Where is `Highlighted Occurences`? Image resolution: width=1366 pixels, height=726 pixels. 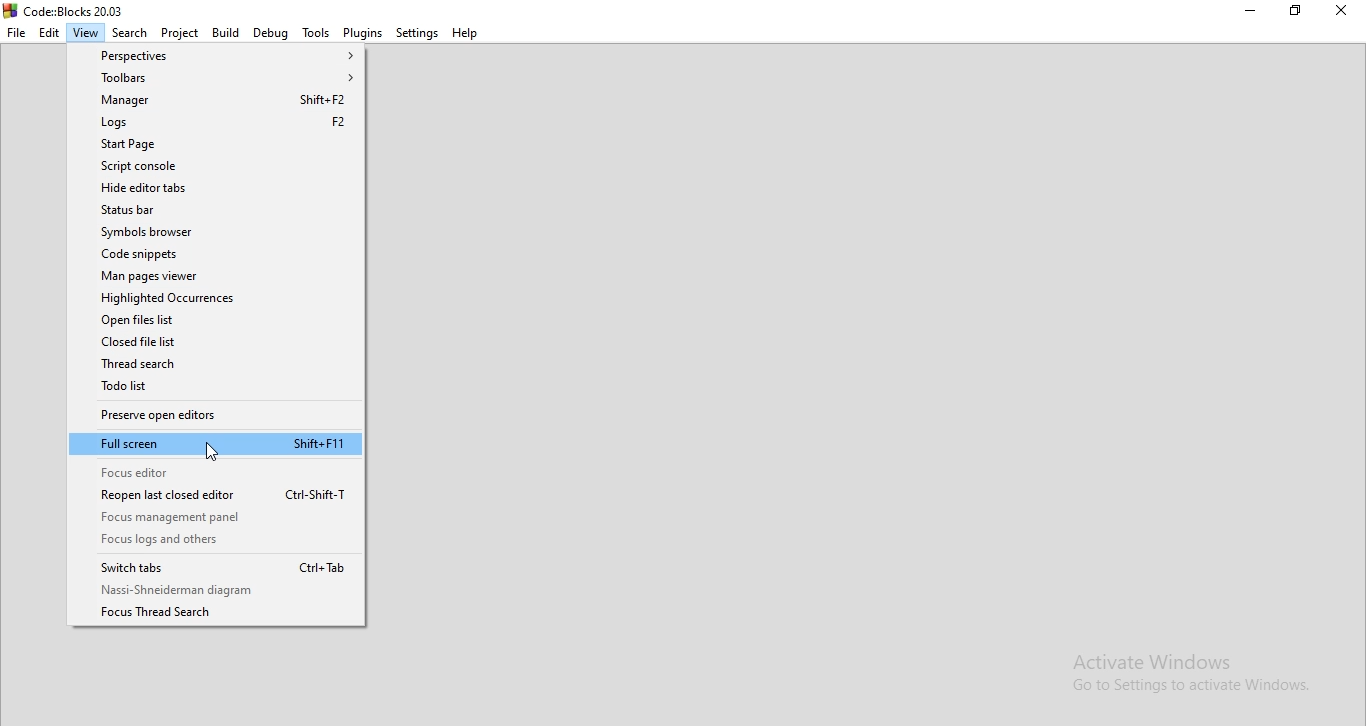
Highlighted Occurences is located at coordinates (215, 298).